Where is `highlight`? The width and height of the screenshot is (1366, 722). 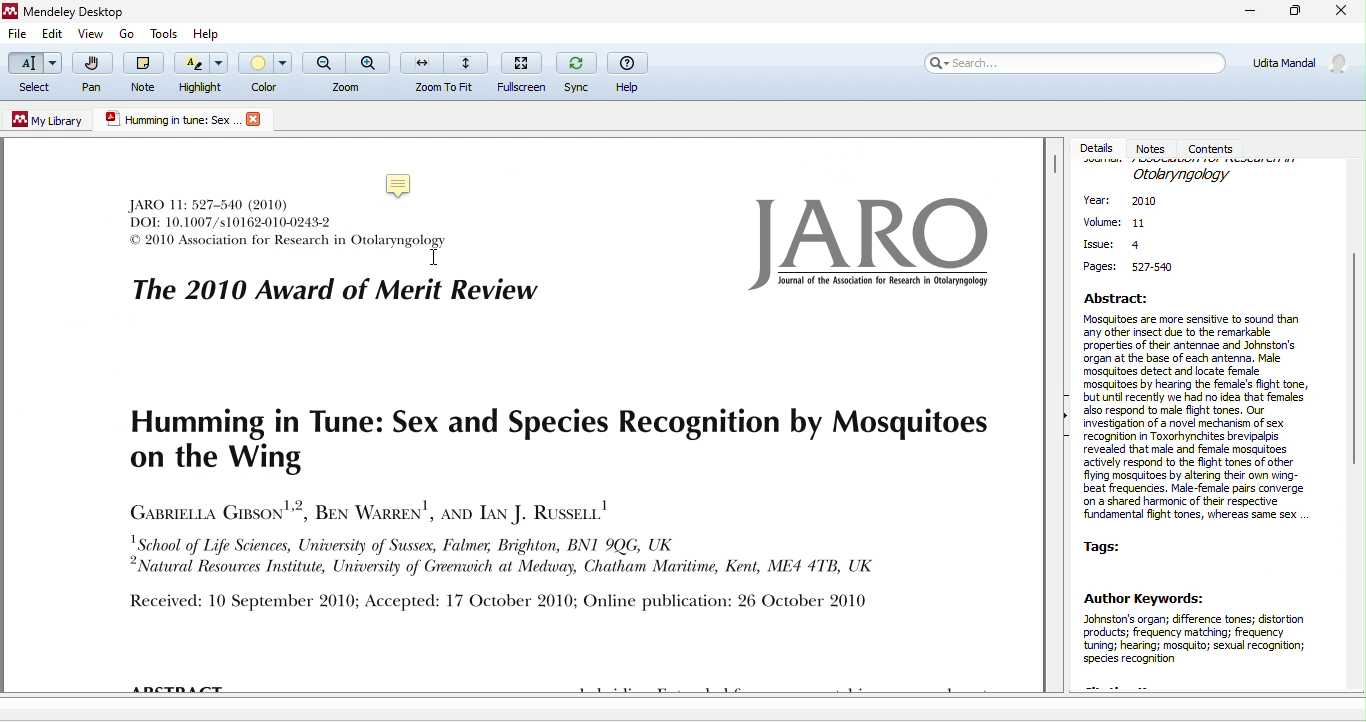 highlight is located at coordinates (201, 74).